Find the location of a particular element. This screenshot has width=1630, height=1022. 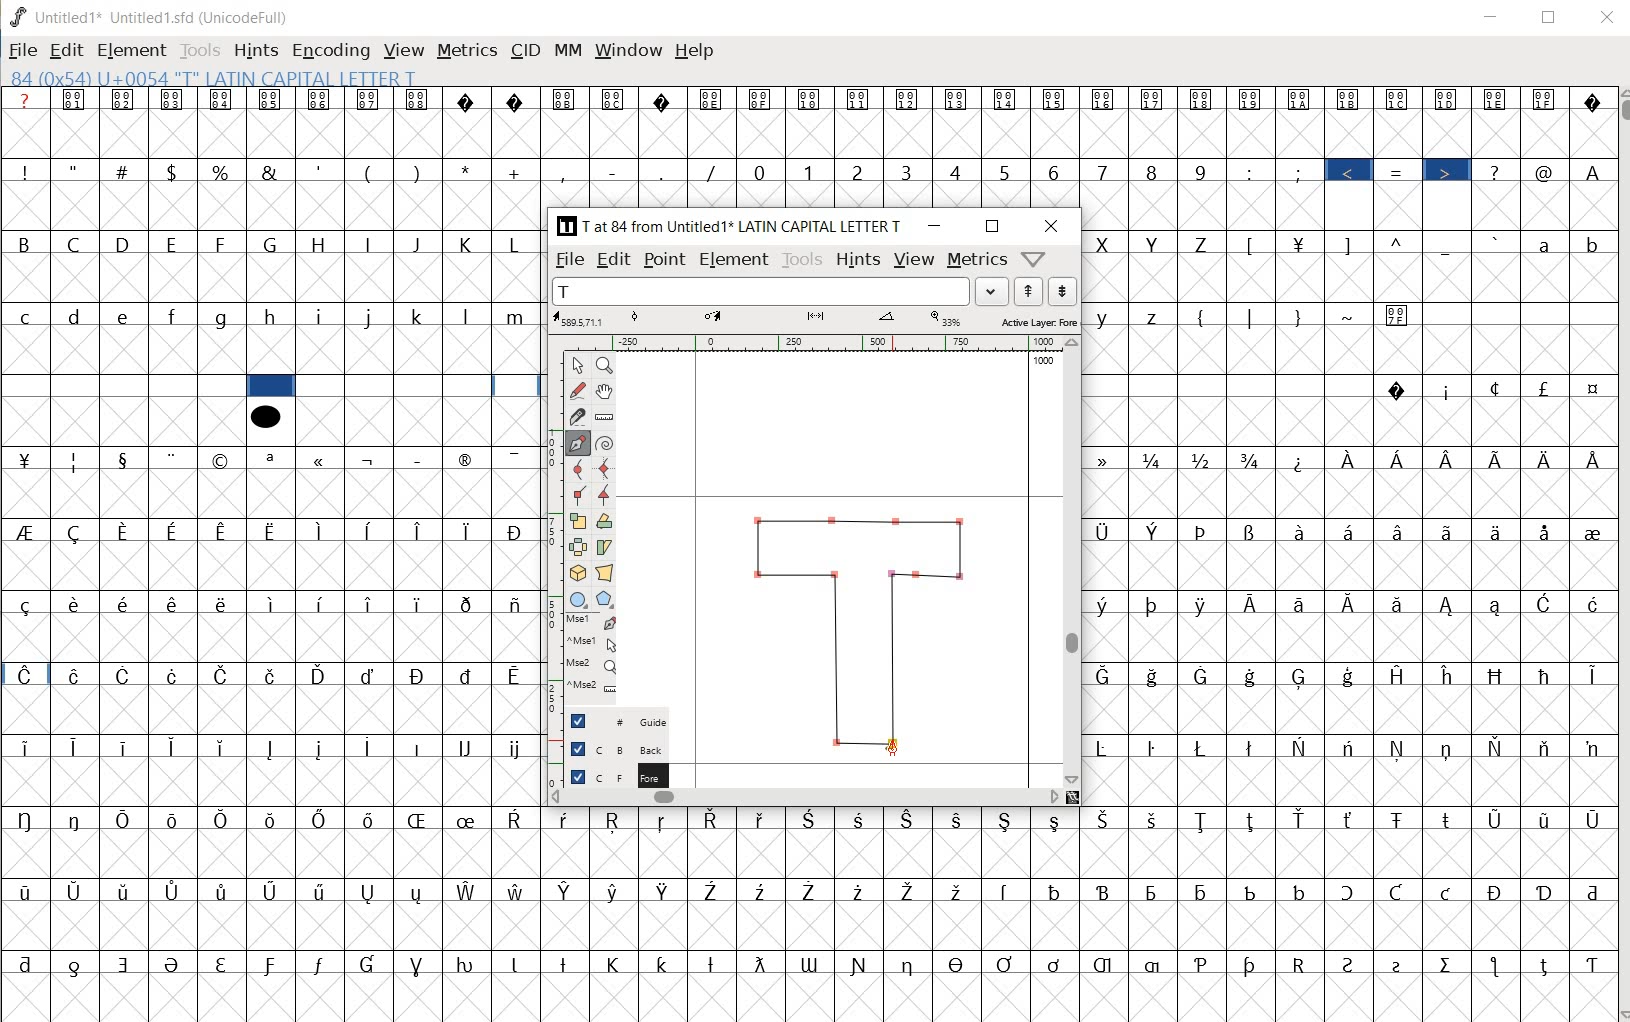

Symbol is located at coordinates (1449, 748).